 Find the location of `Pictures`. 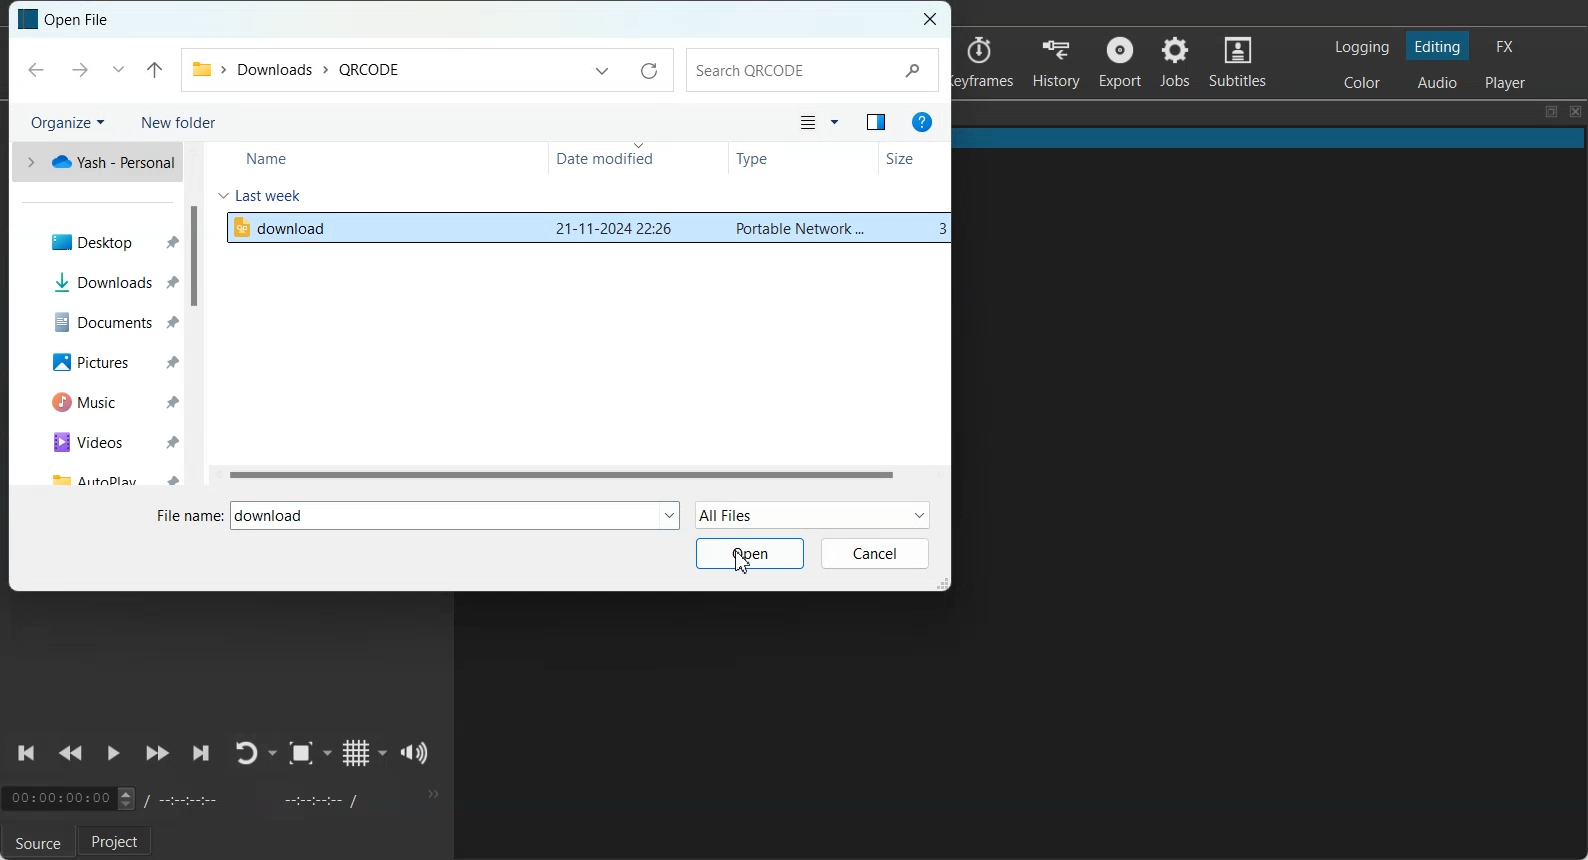

Pictures is located at coordinates (106, 362).